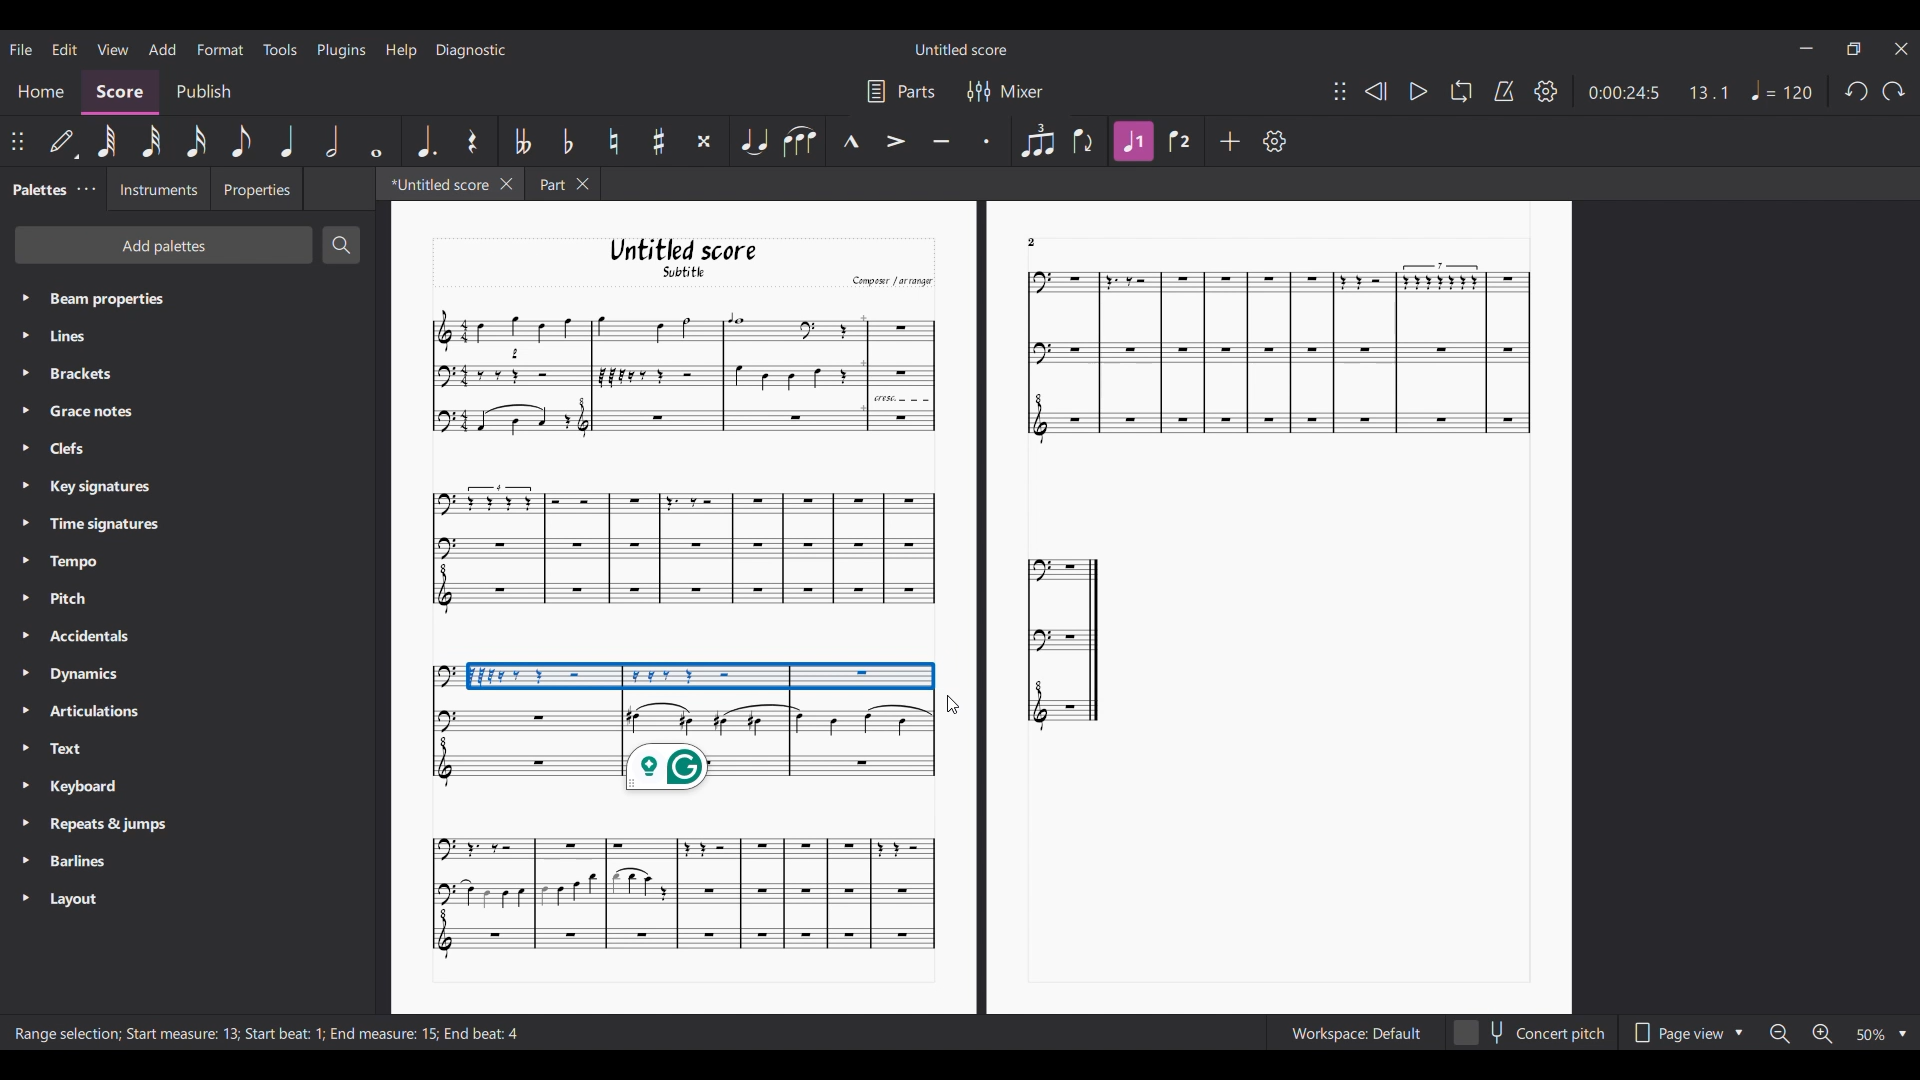 The image size is (1920, 1080). What do you see at coordinates (332, 141) in the screenshot?
I see `Half note` at bounding box center [332, 141].